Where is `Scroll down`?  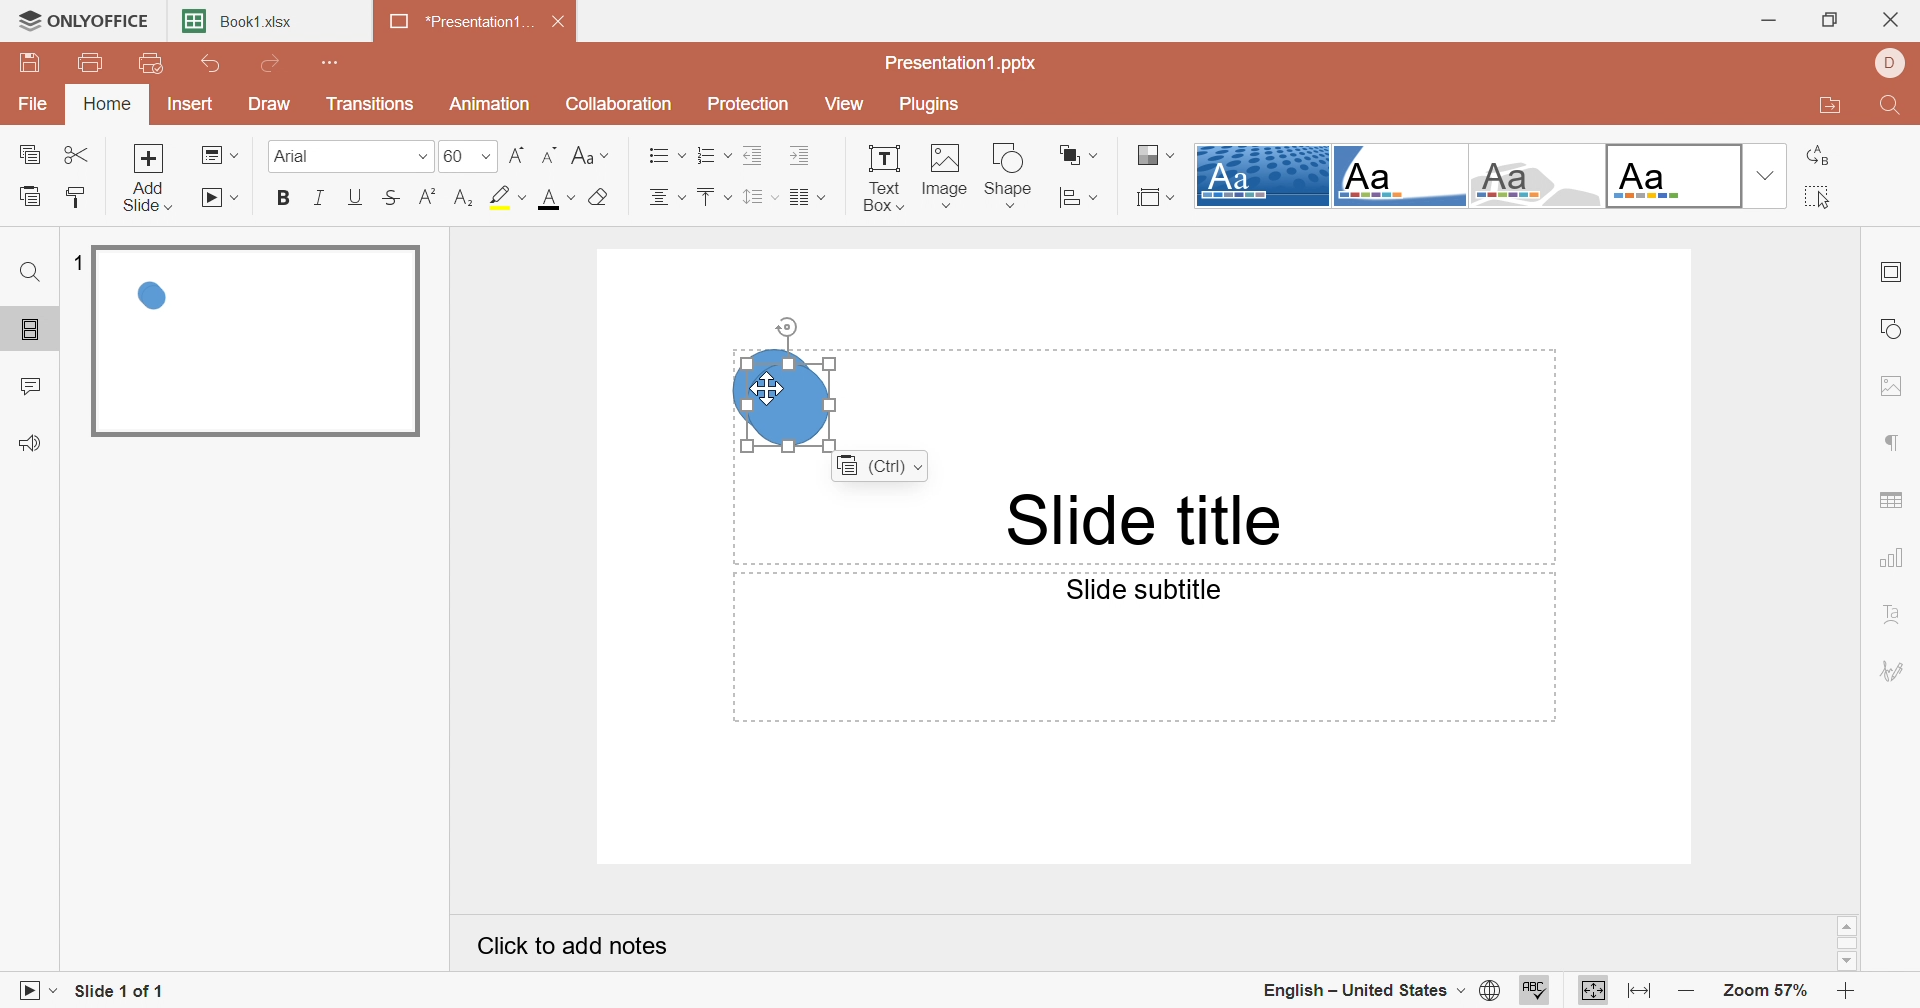 Scroll down is located at coordinates (1845, 960).